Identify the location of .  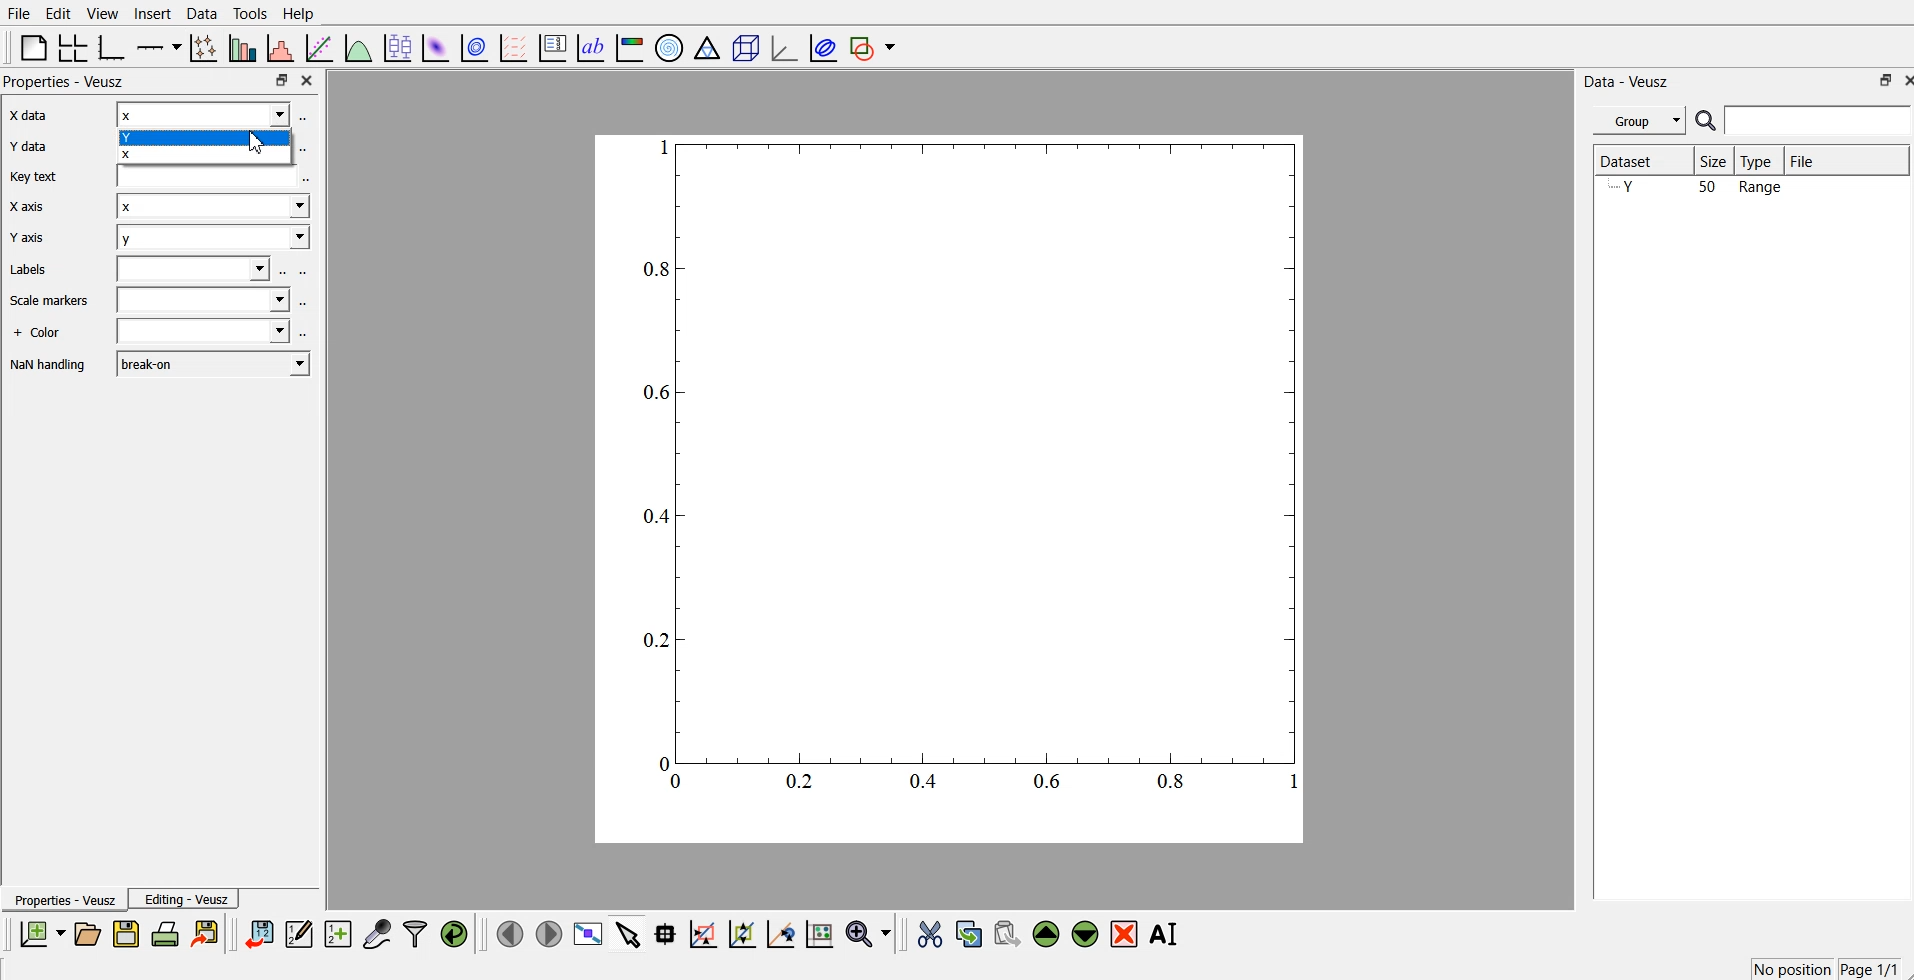
(50, 366).